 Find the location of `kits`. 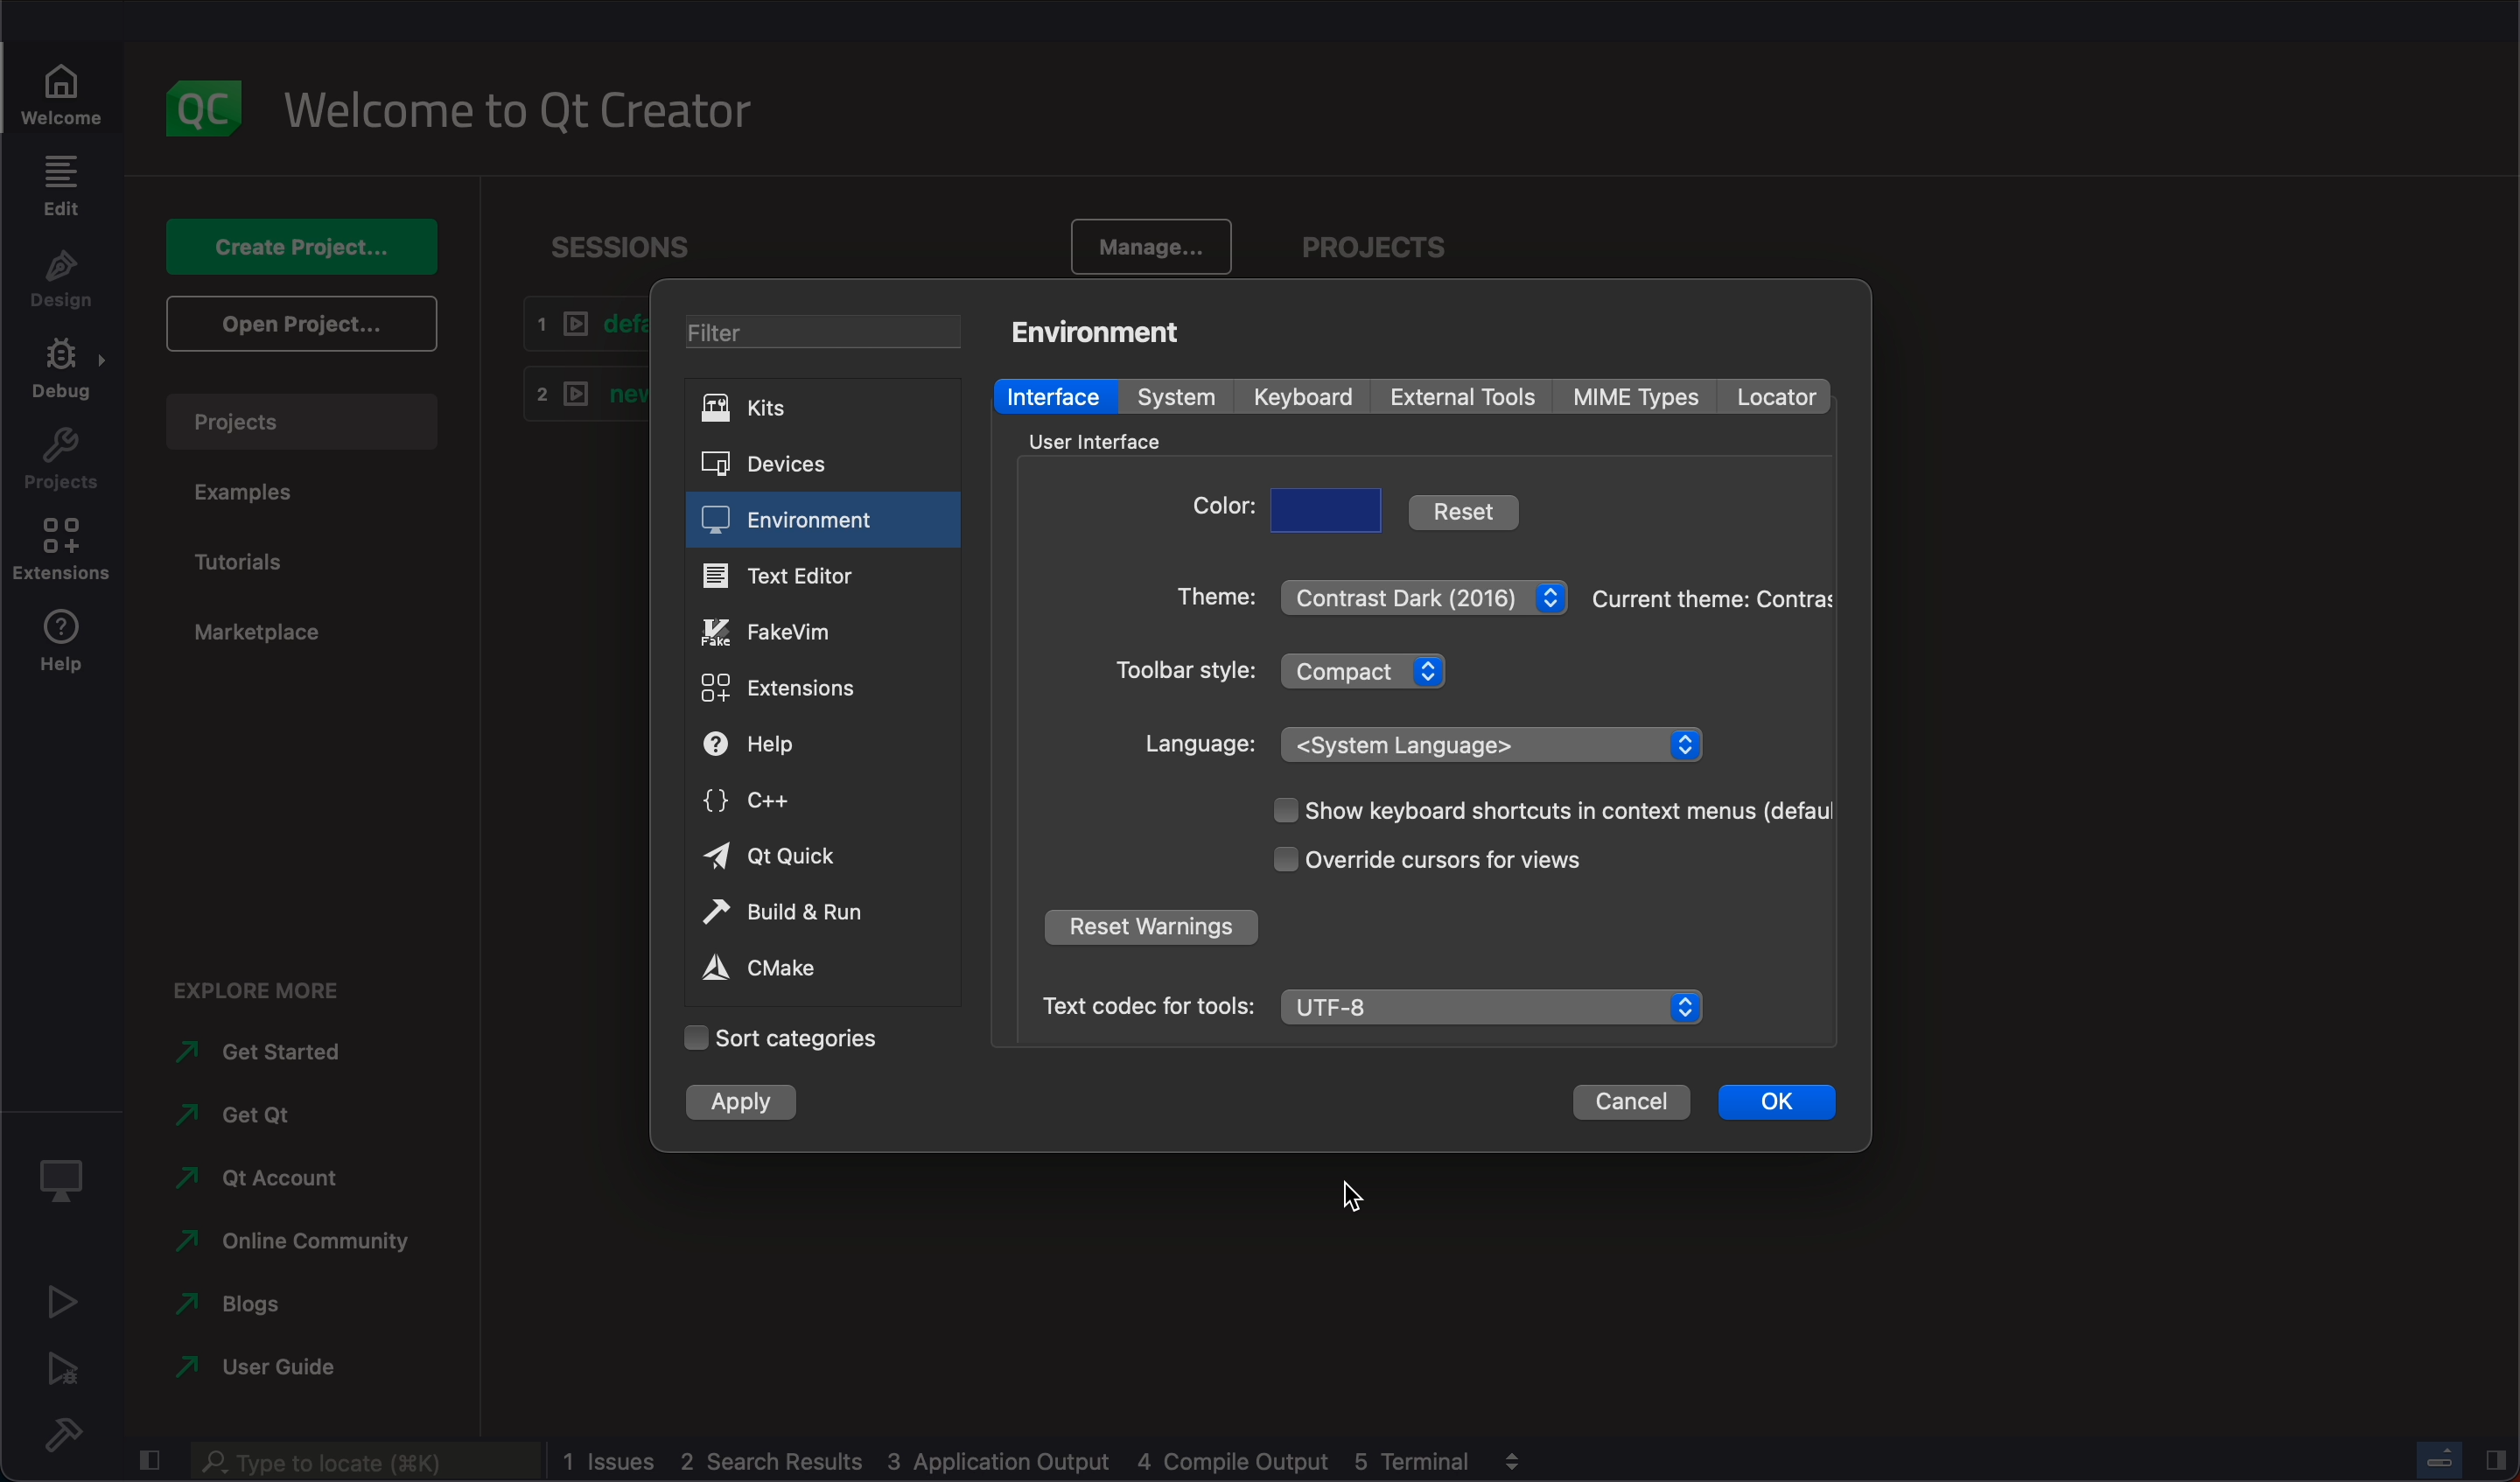

kits is located at coordinates (812, 409).